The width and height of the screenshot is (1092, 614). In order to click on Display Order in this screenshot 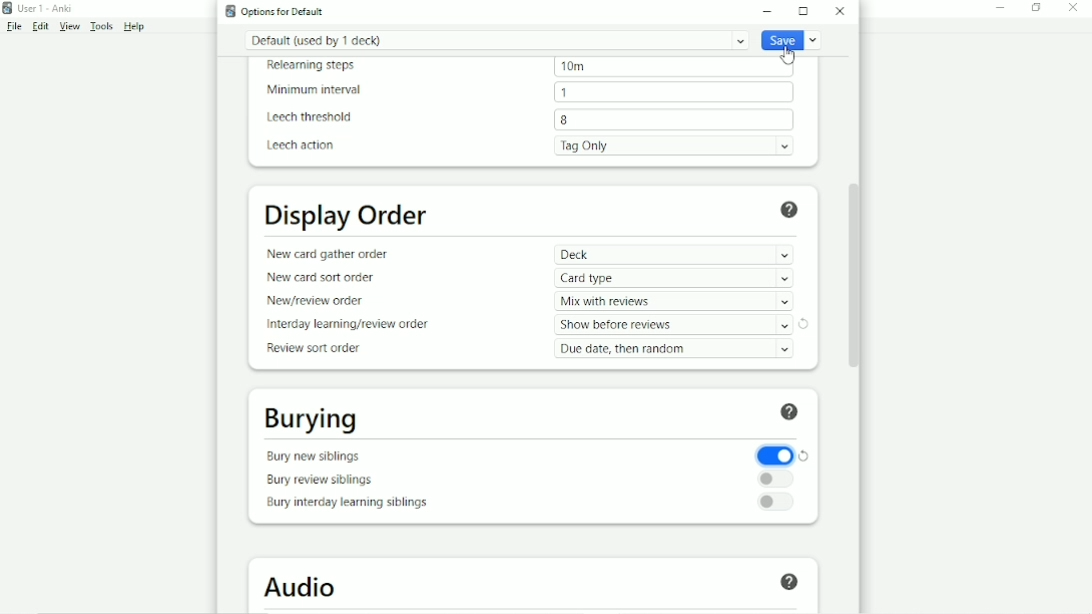, I will do `click(348, 217)`.